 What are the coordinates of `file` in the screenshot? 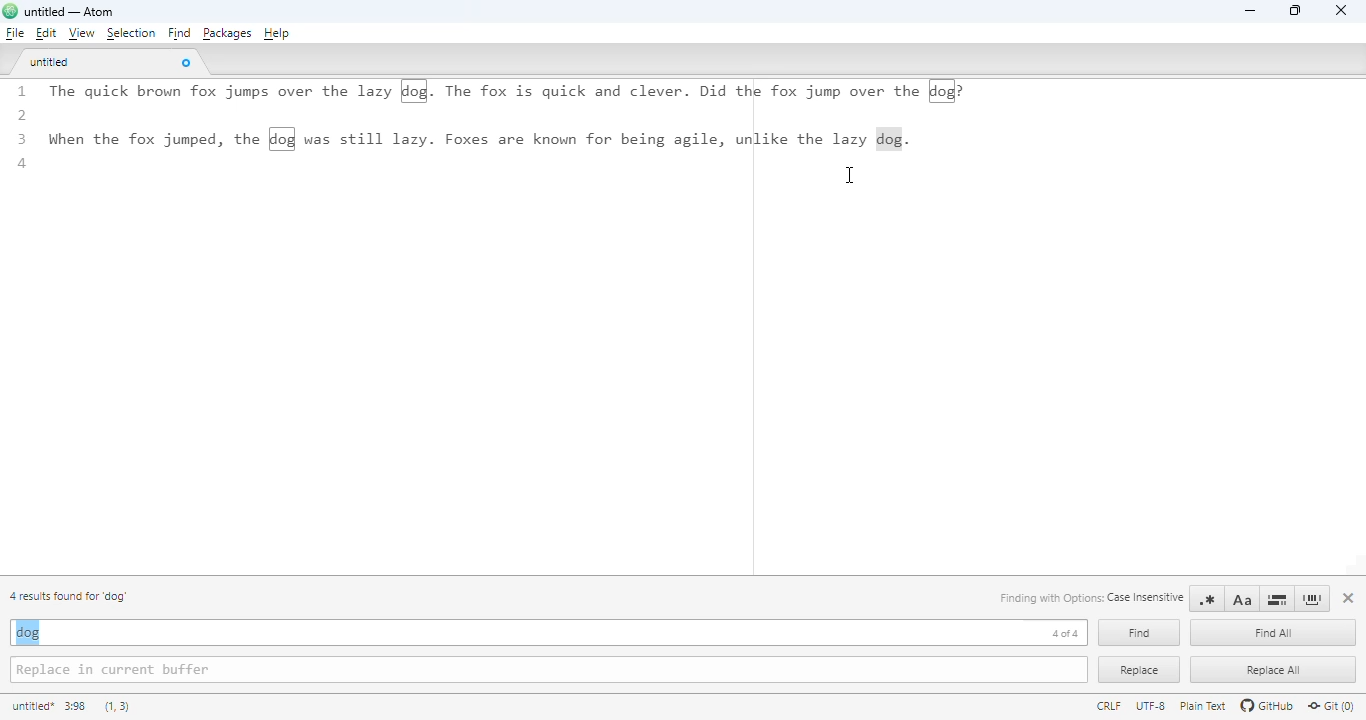 It's located at (14, 32).